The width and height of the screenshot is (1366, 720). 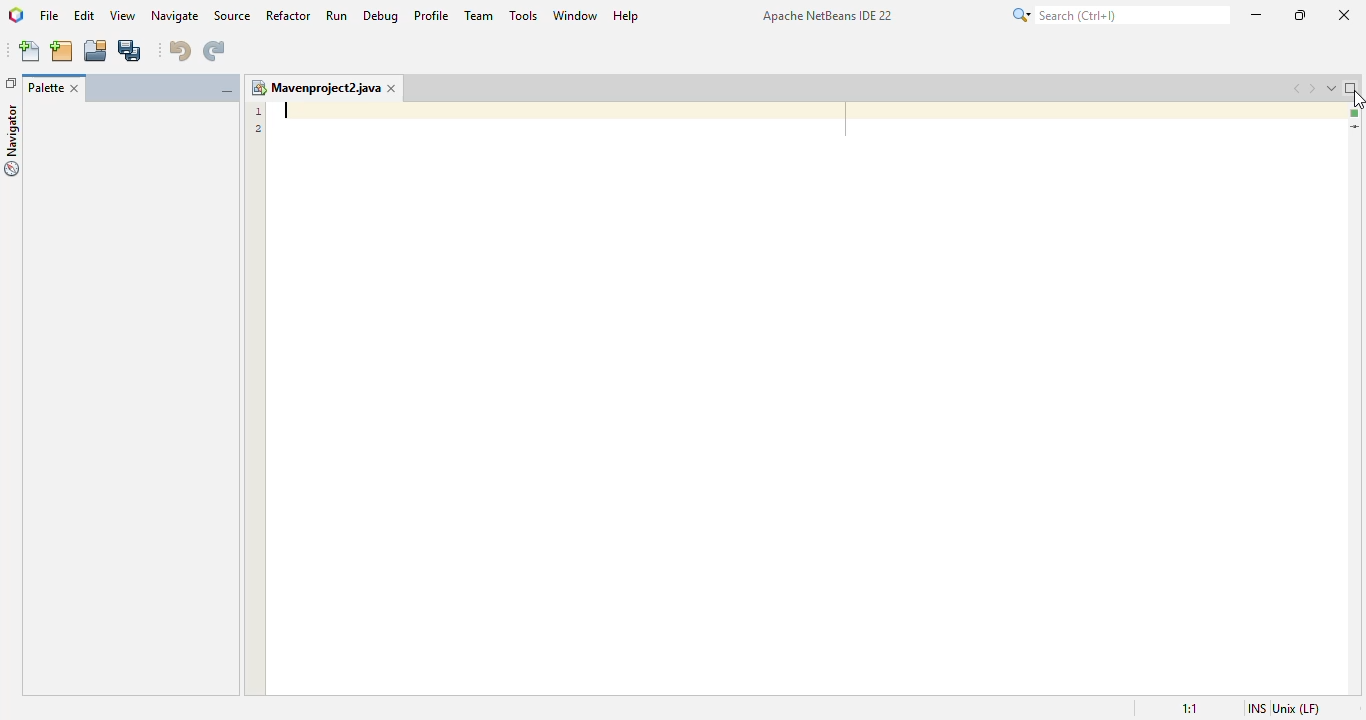 What do you see at coordinates (1120, 14) in the screenshot?
I see `search` at bounding box center [1120, 14].